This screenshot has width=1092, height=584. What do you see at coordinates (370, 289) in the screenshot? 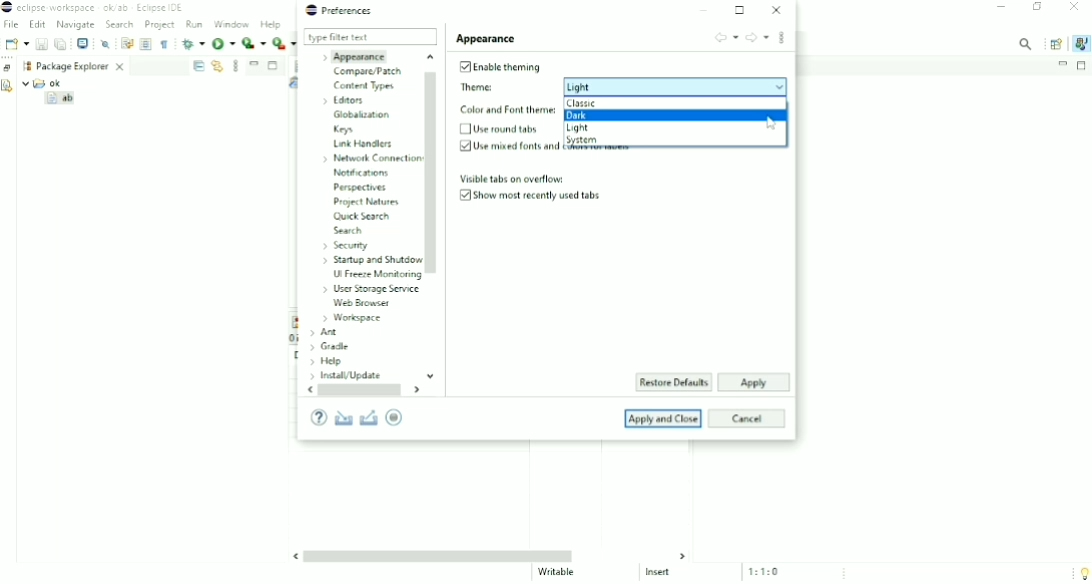
I see `User Storage Service` at bounding box center [370, 289].